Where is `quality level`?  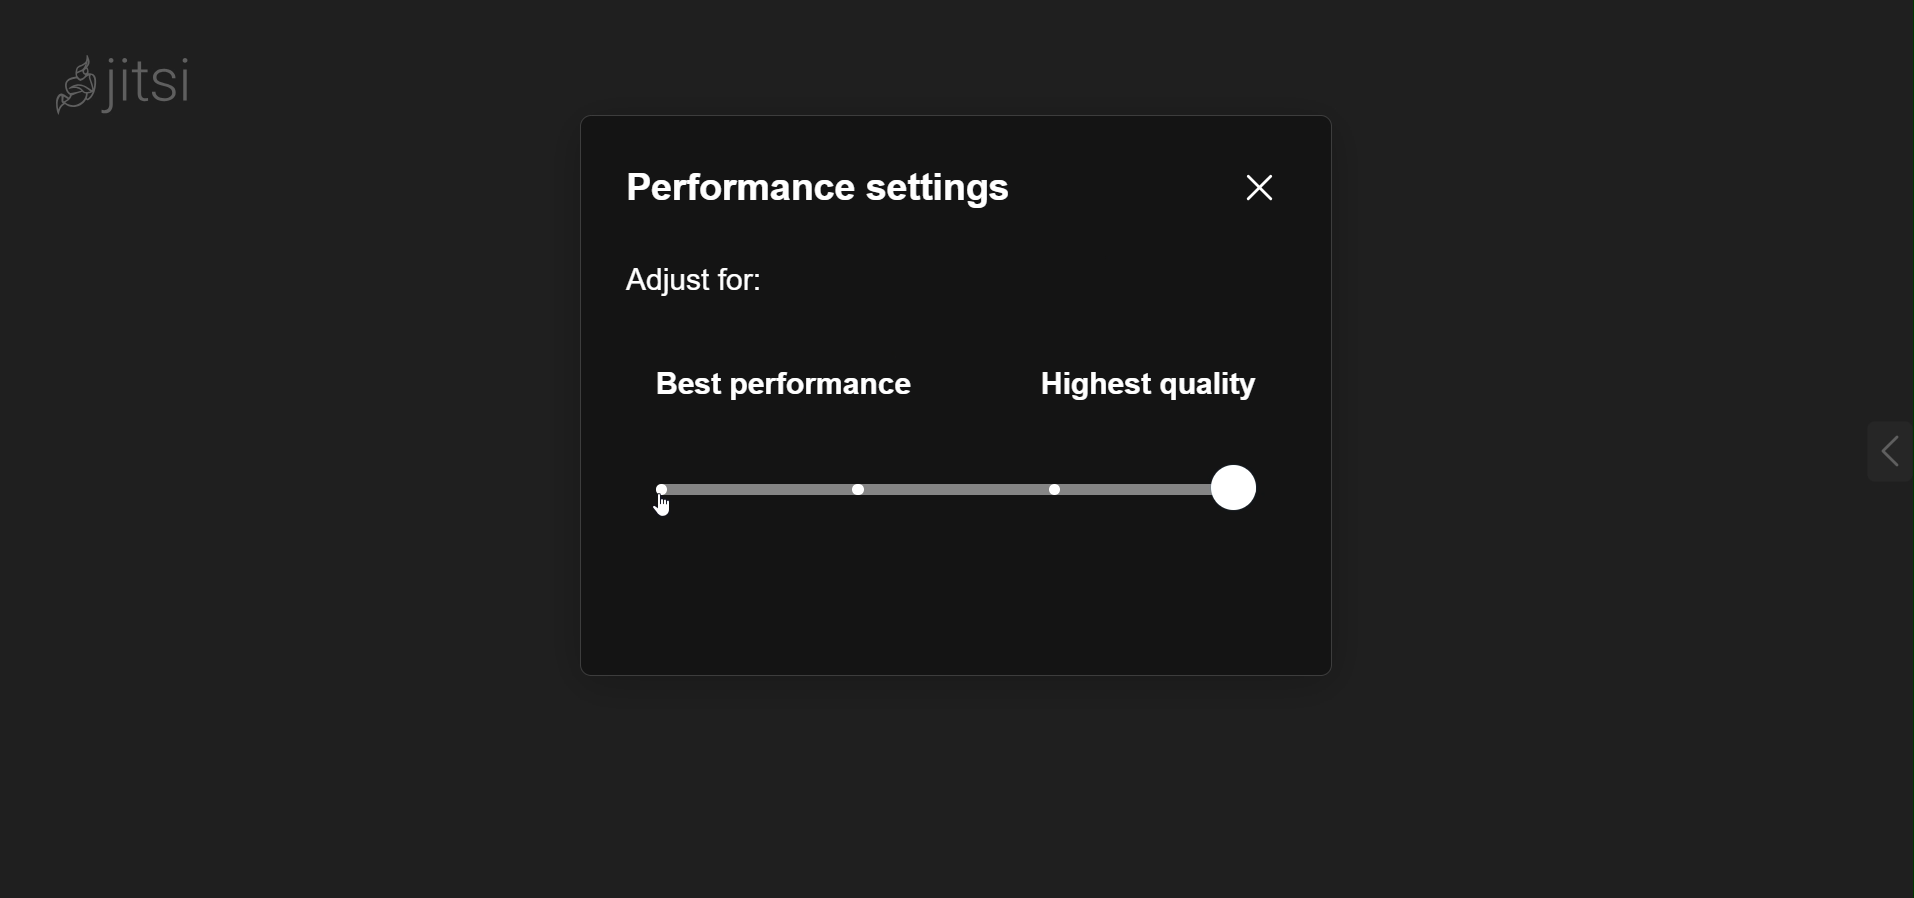 quality level is located at coordinates (916, 489).